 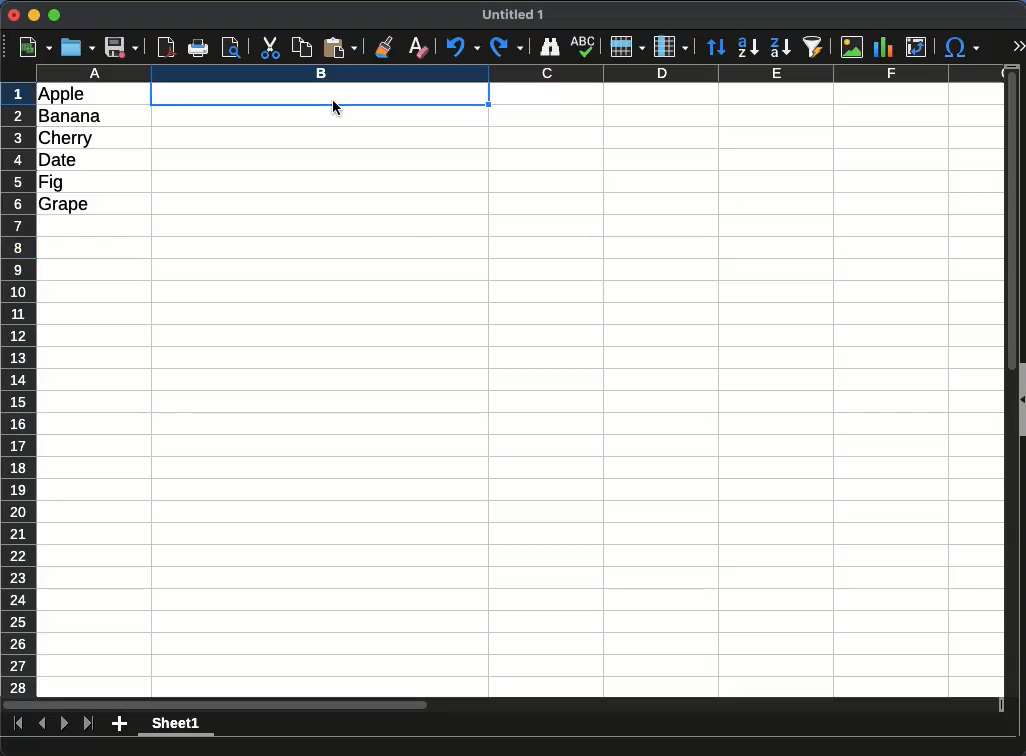 I want to click on undo, so click(x=463, y=47).